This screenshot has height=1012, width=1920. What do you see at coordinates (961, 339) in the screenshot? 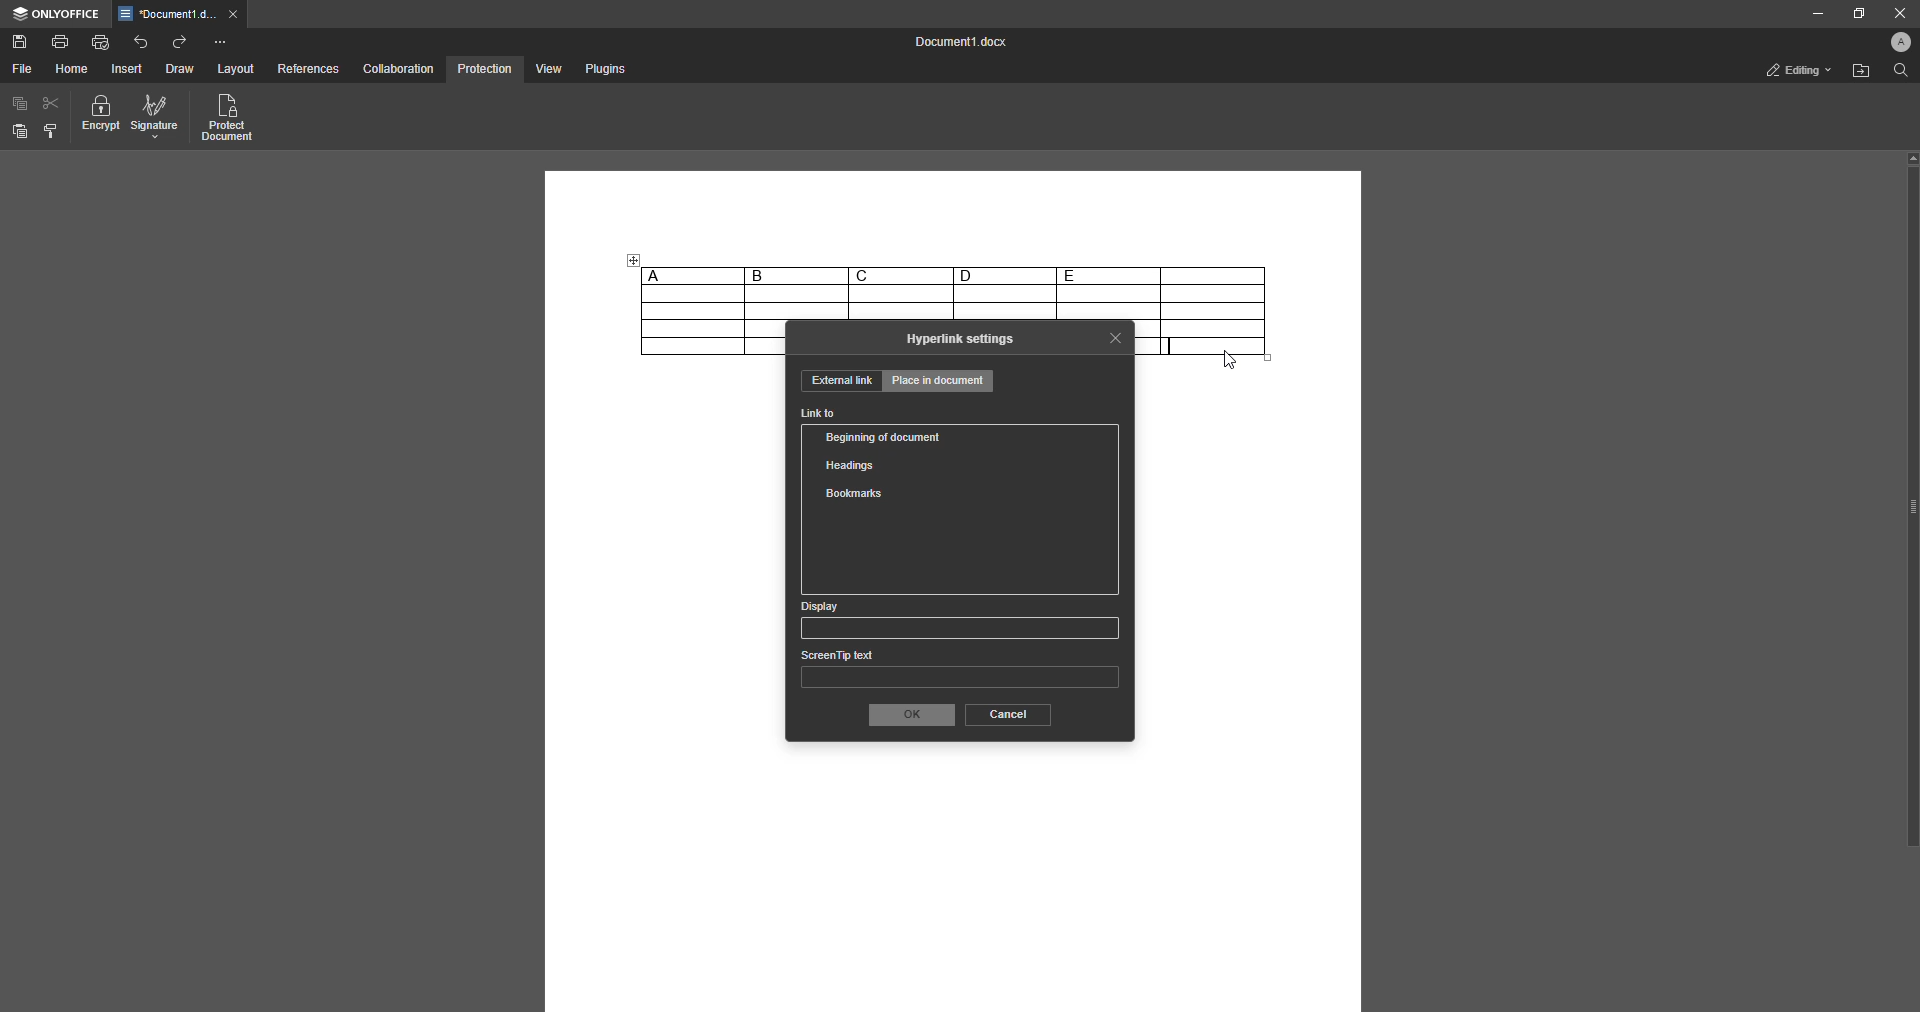
I see `Hyperlink Settings` at bounding box center [961, 339].